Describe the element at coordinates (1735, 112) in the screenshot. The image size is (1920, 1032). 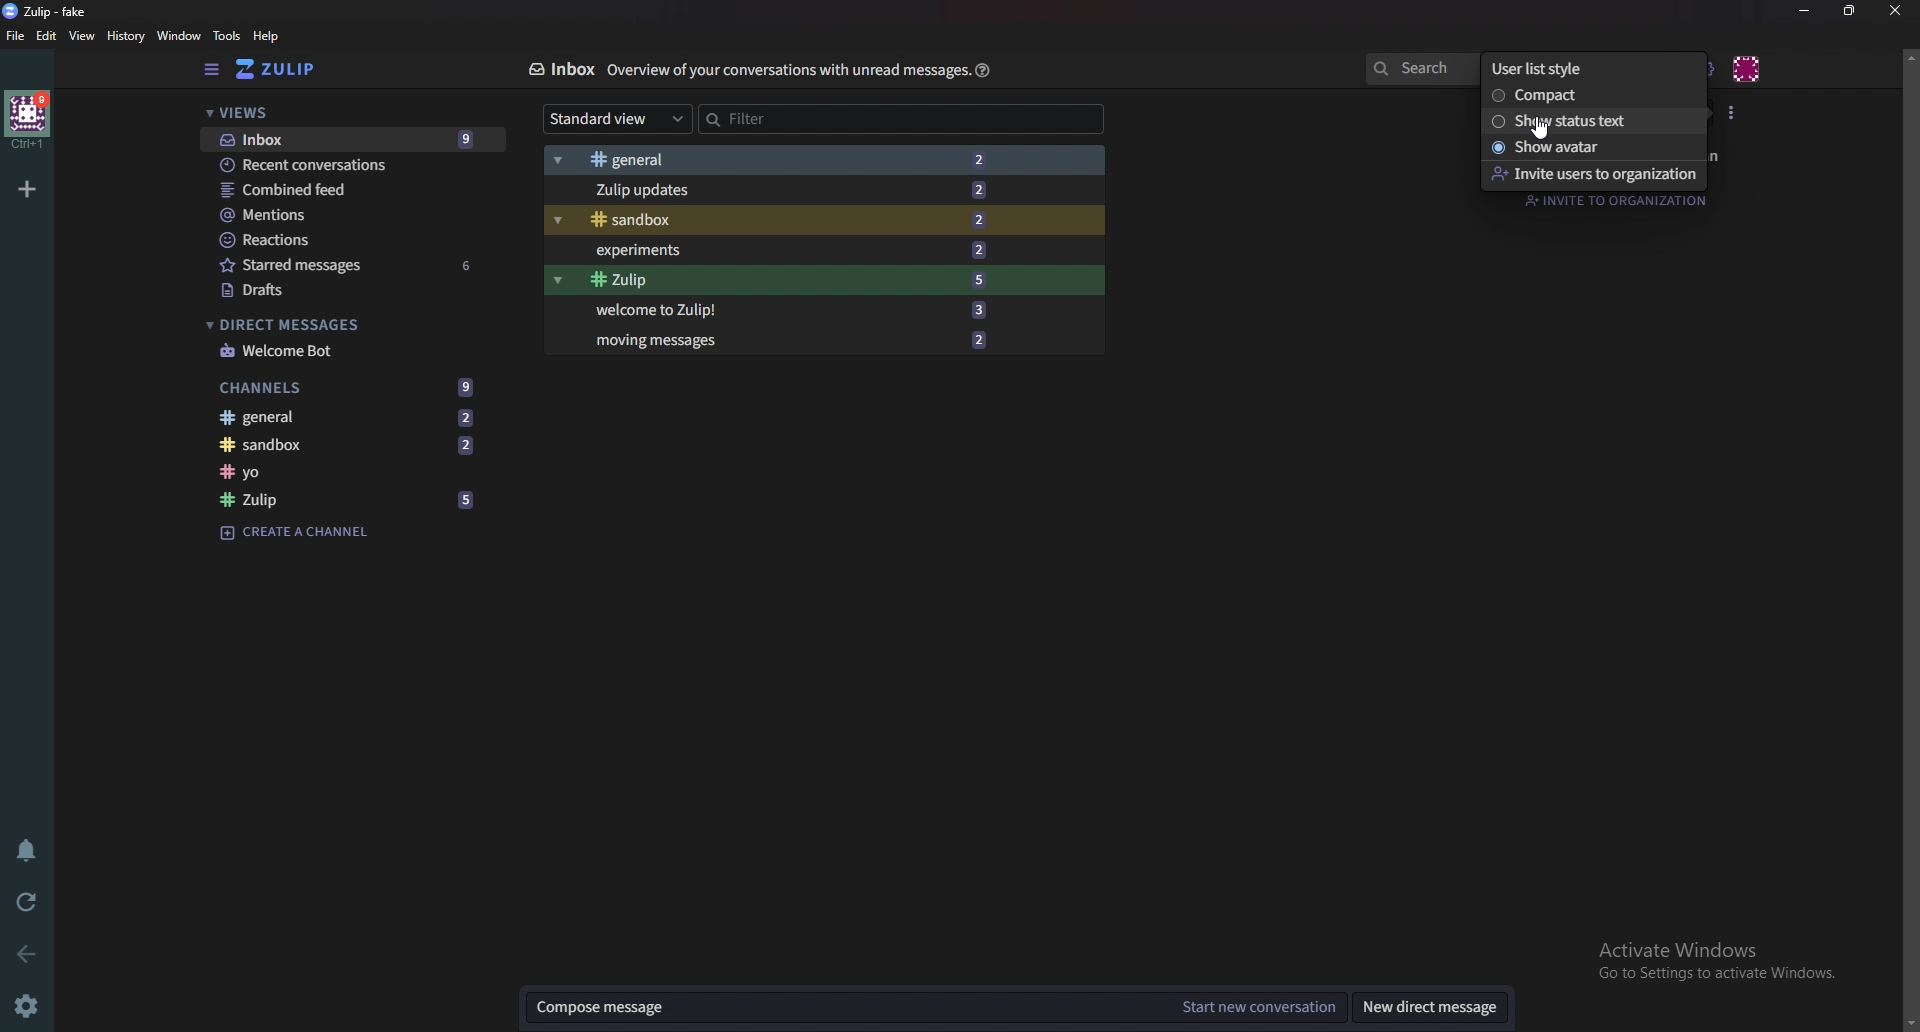
I see `User list style` at that location.